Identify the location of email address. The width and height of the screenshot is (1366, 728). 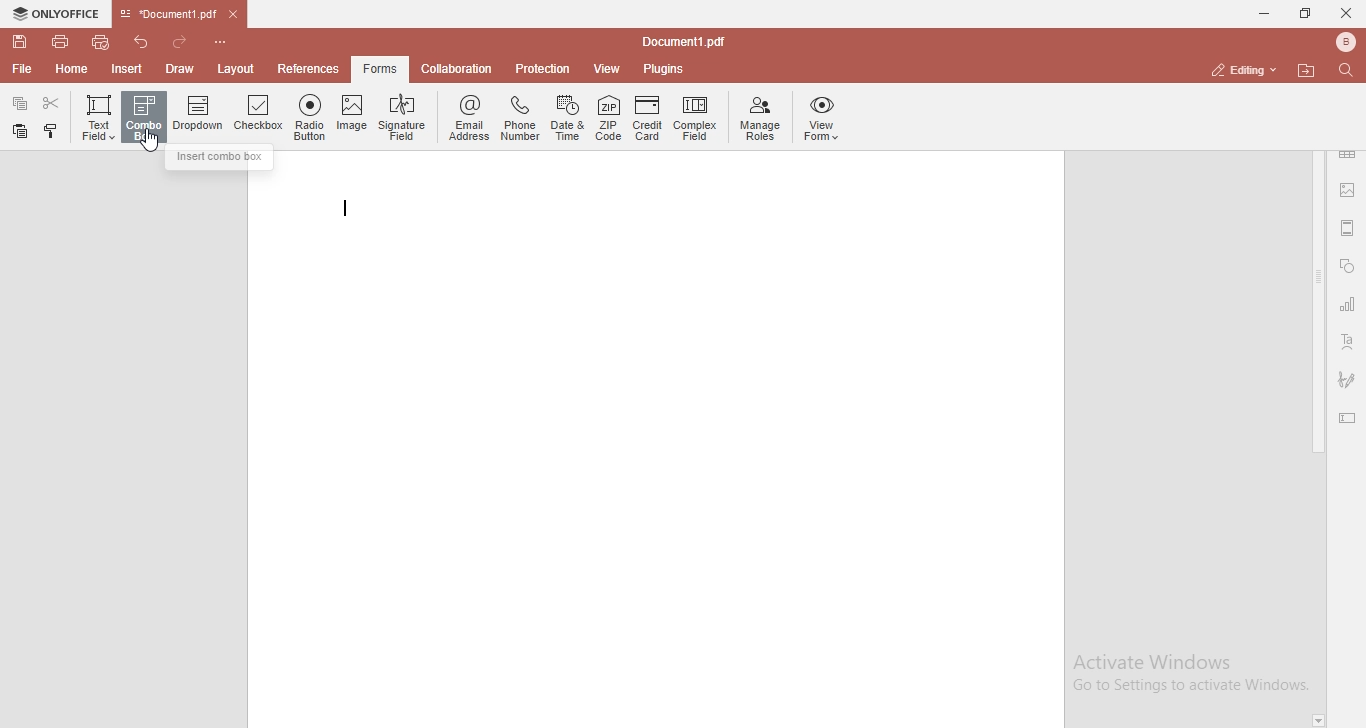
(467, 119).